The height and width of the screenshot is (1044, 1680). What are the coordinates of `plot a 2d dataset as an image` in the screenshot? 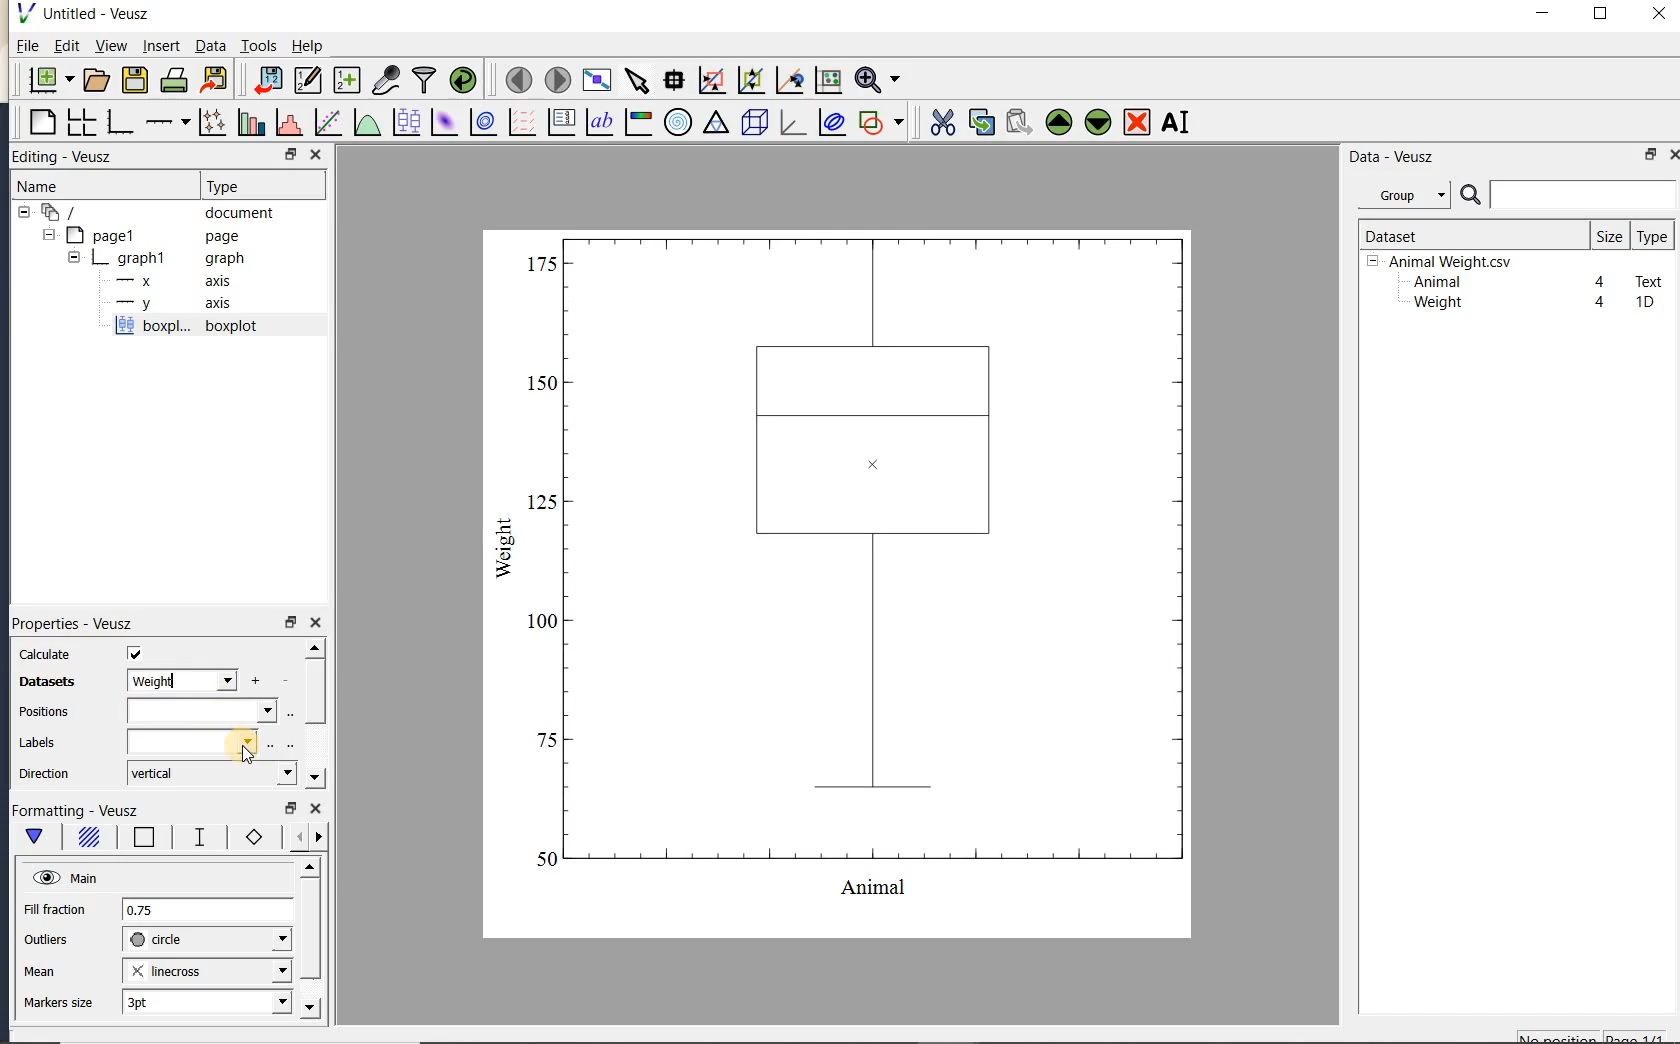 It's located at (443, 122).